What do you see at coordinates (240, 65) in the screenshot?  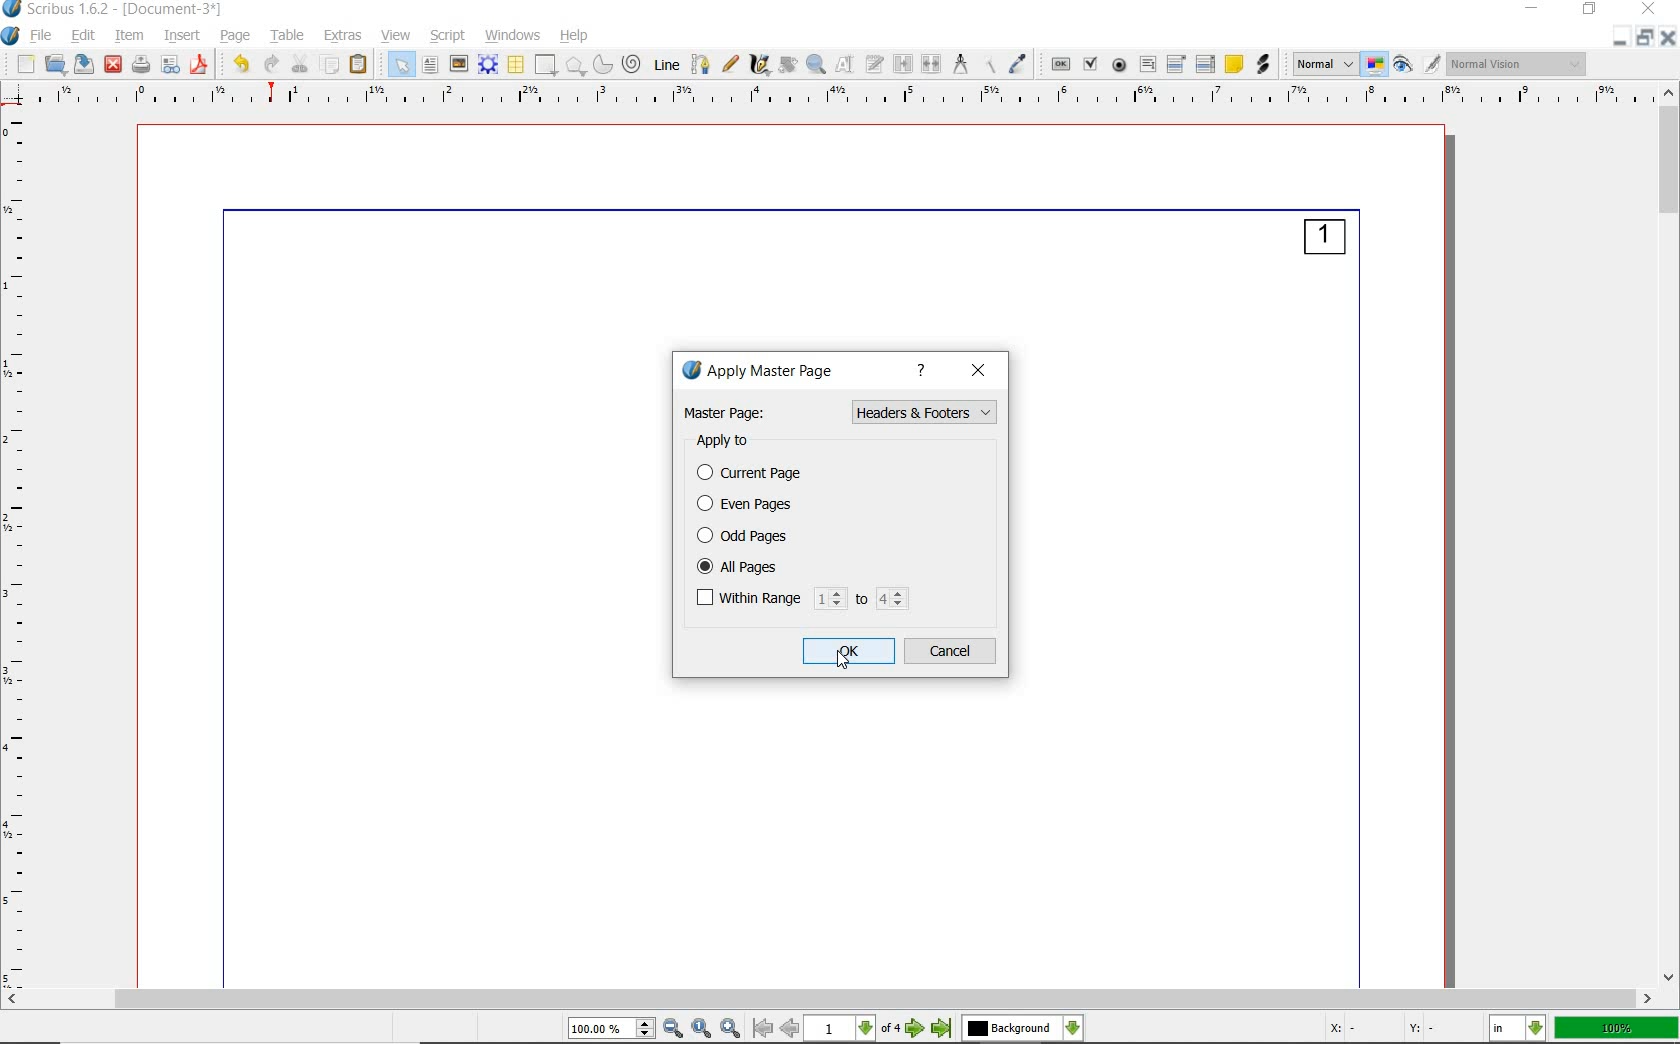 I see `undo` at bounding box center [240, 65].